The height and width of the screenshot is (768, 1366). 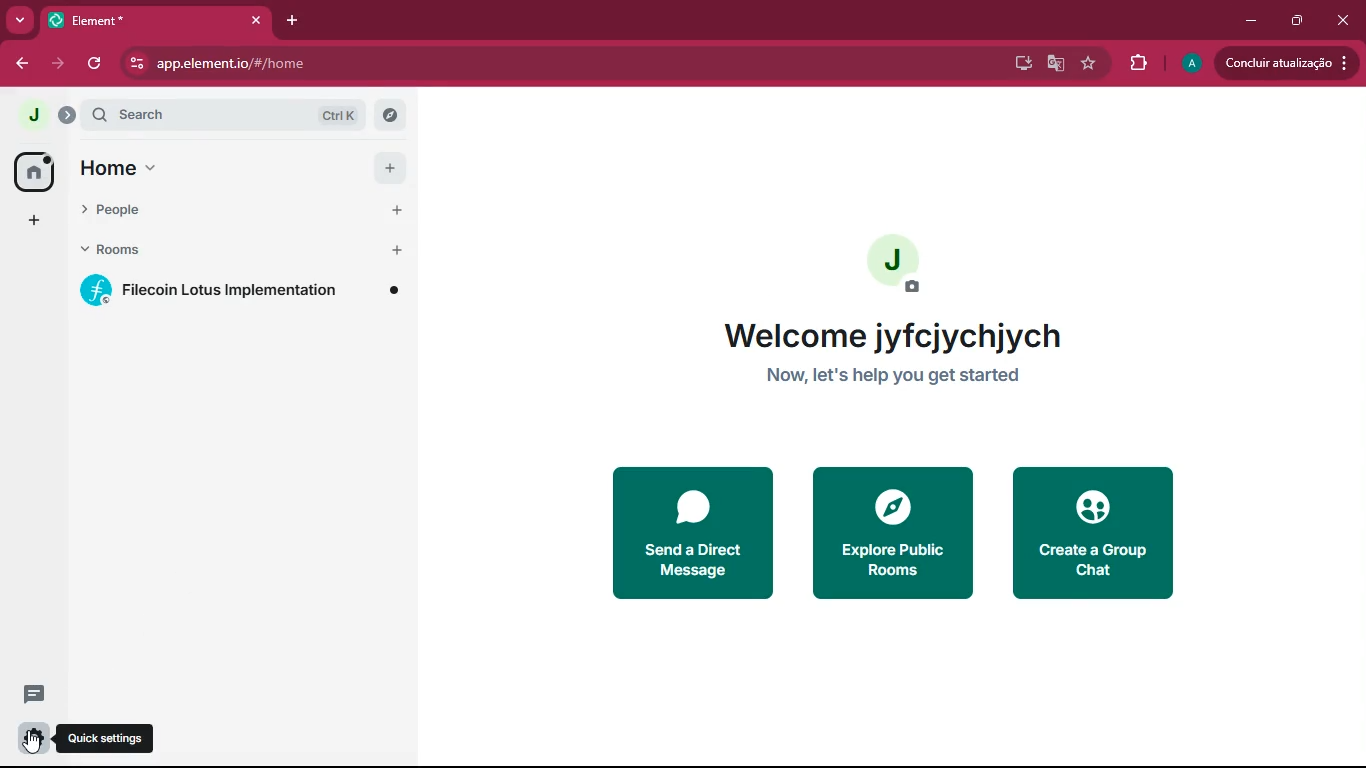 What do you see at coordinates (133, 166) in the screenshot?
I see `home` at bounding box center [133, 166].